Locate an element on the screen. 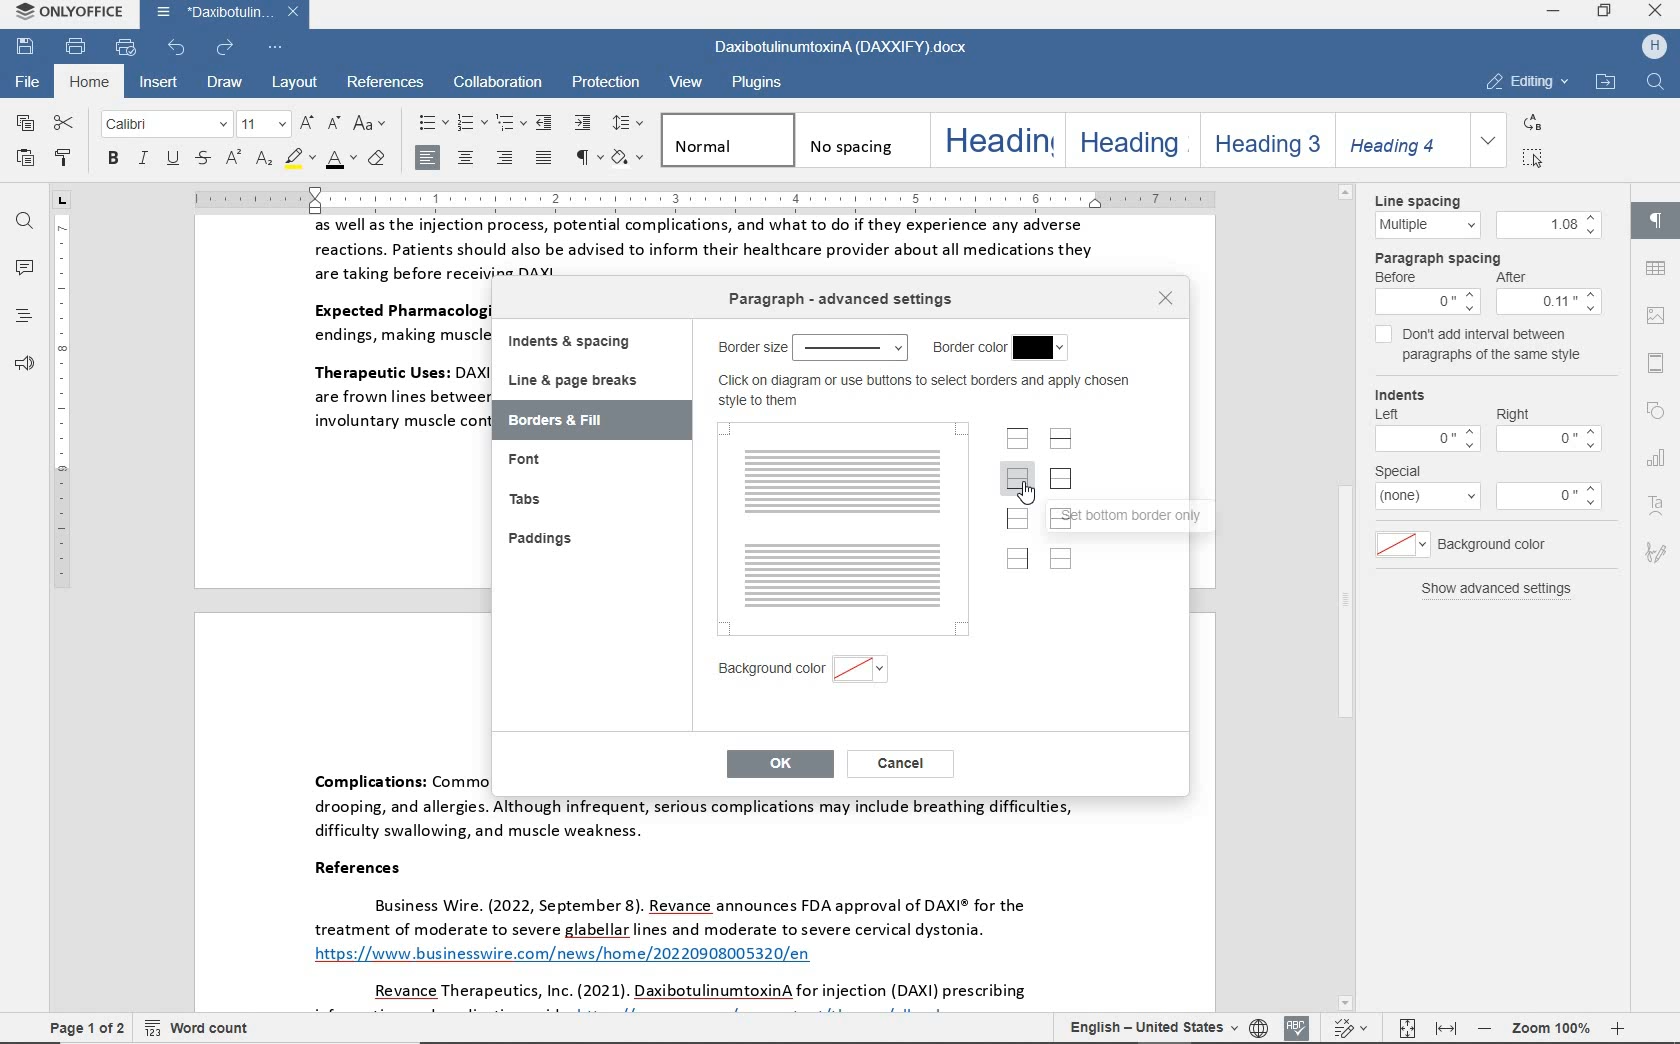 The image size is (1680, 1044). justified is located at coordinates (545, 159).